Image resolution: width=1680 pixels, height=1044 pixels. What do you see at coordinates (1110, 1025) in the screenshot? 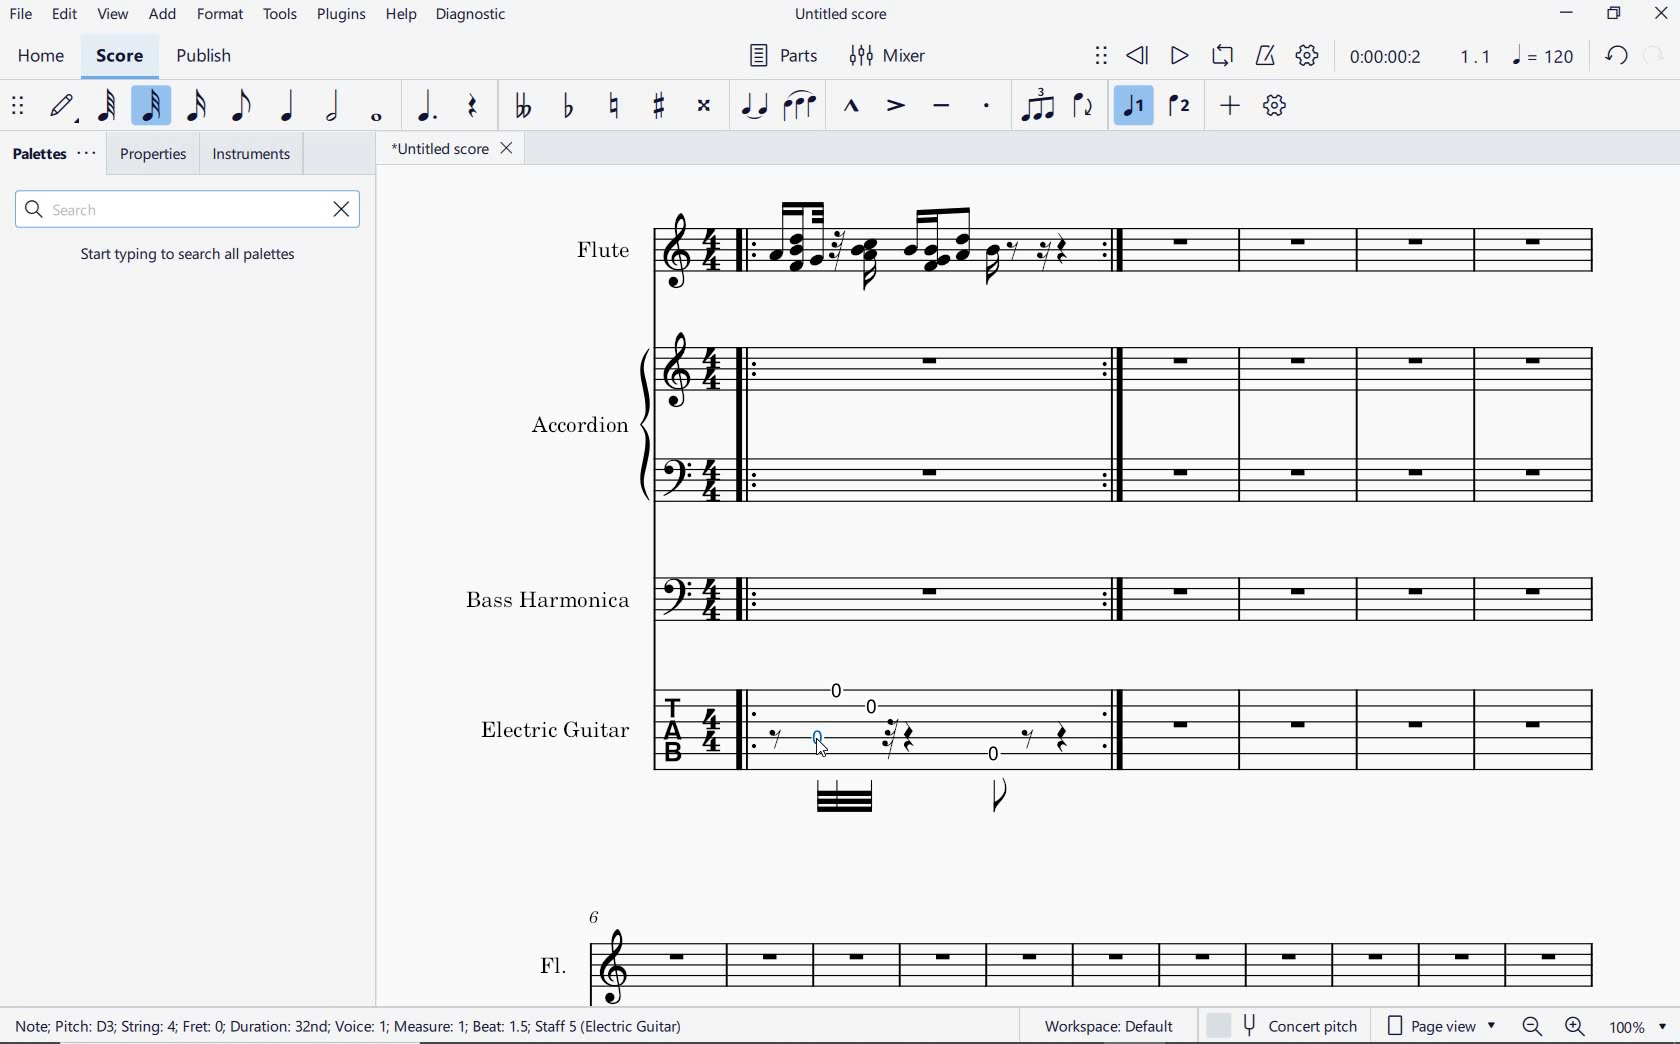
I see `workspace default` at bounding box center [1110, 1025].